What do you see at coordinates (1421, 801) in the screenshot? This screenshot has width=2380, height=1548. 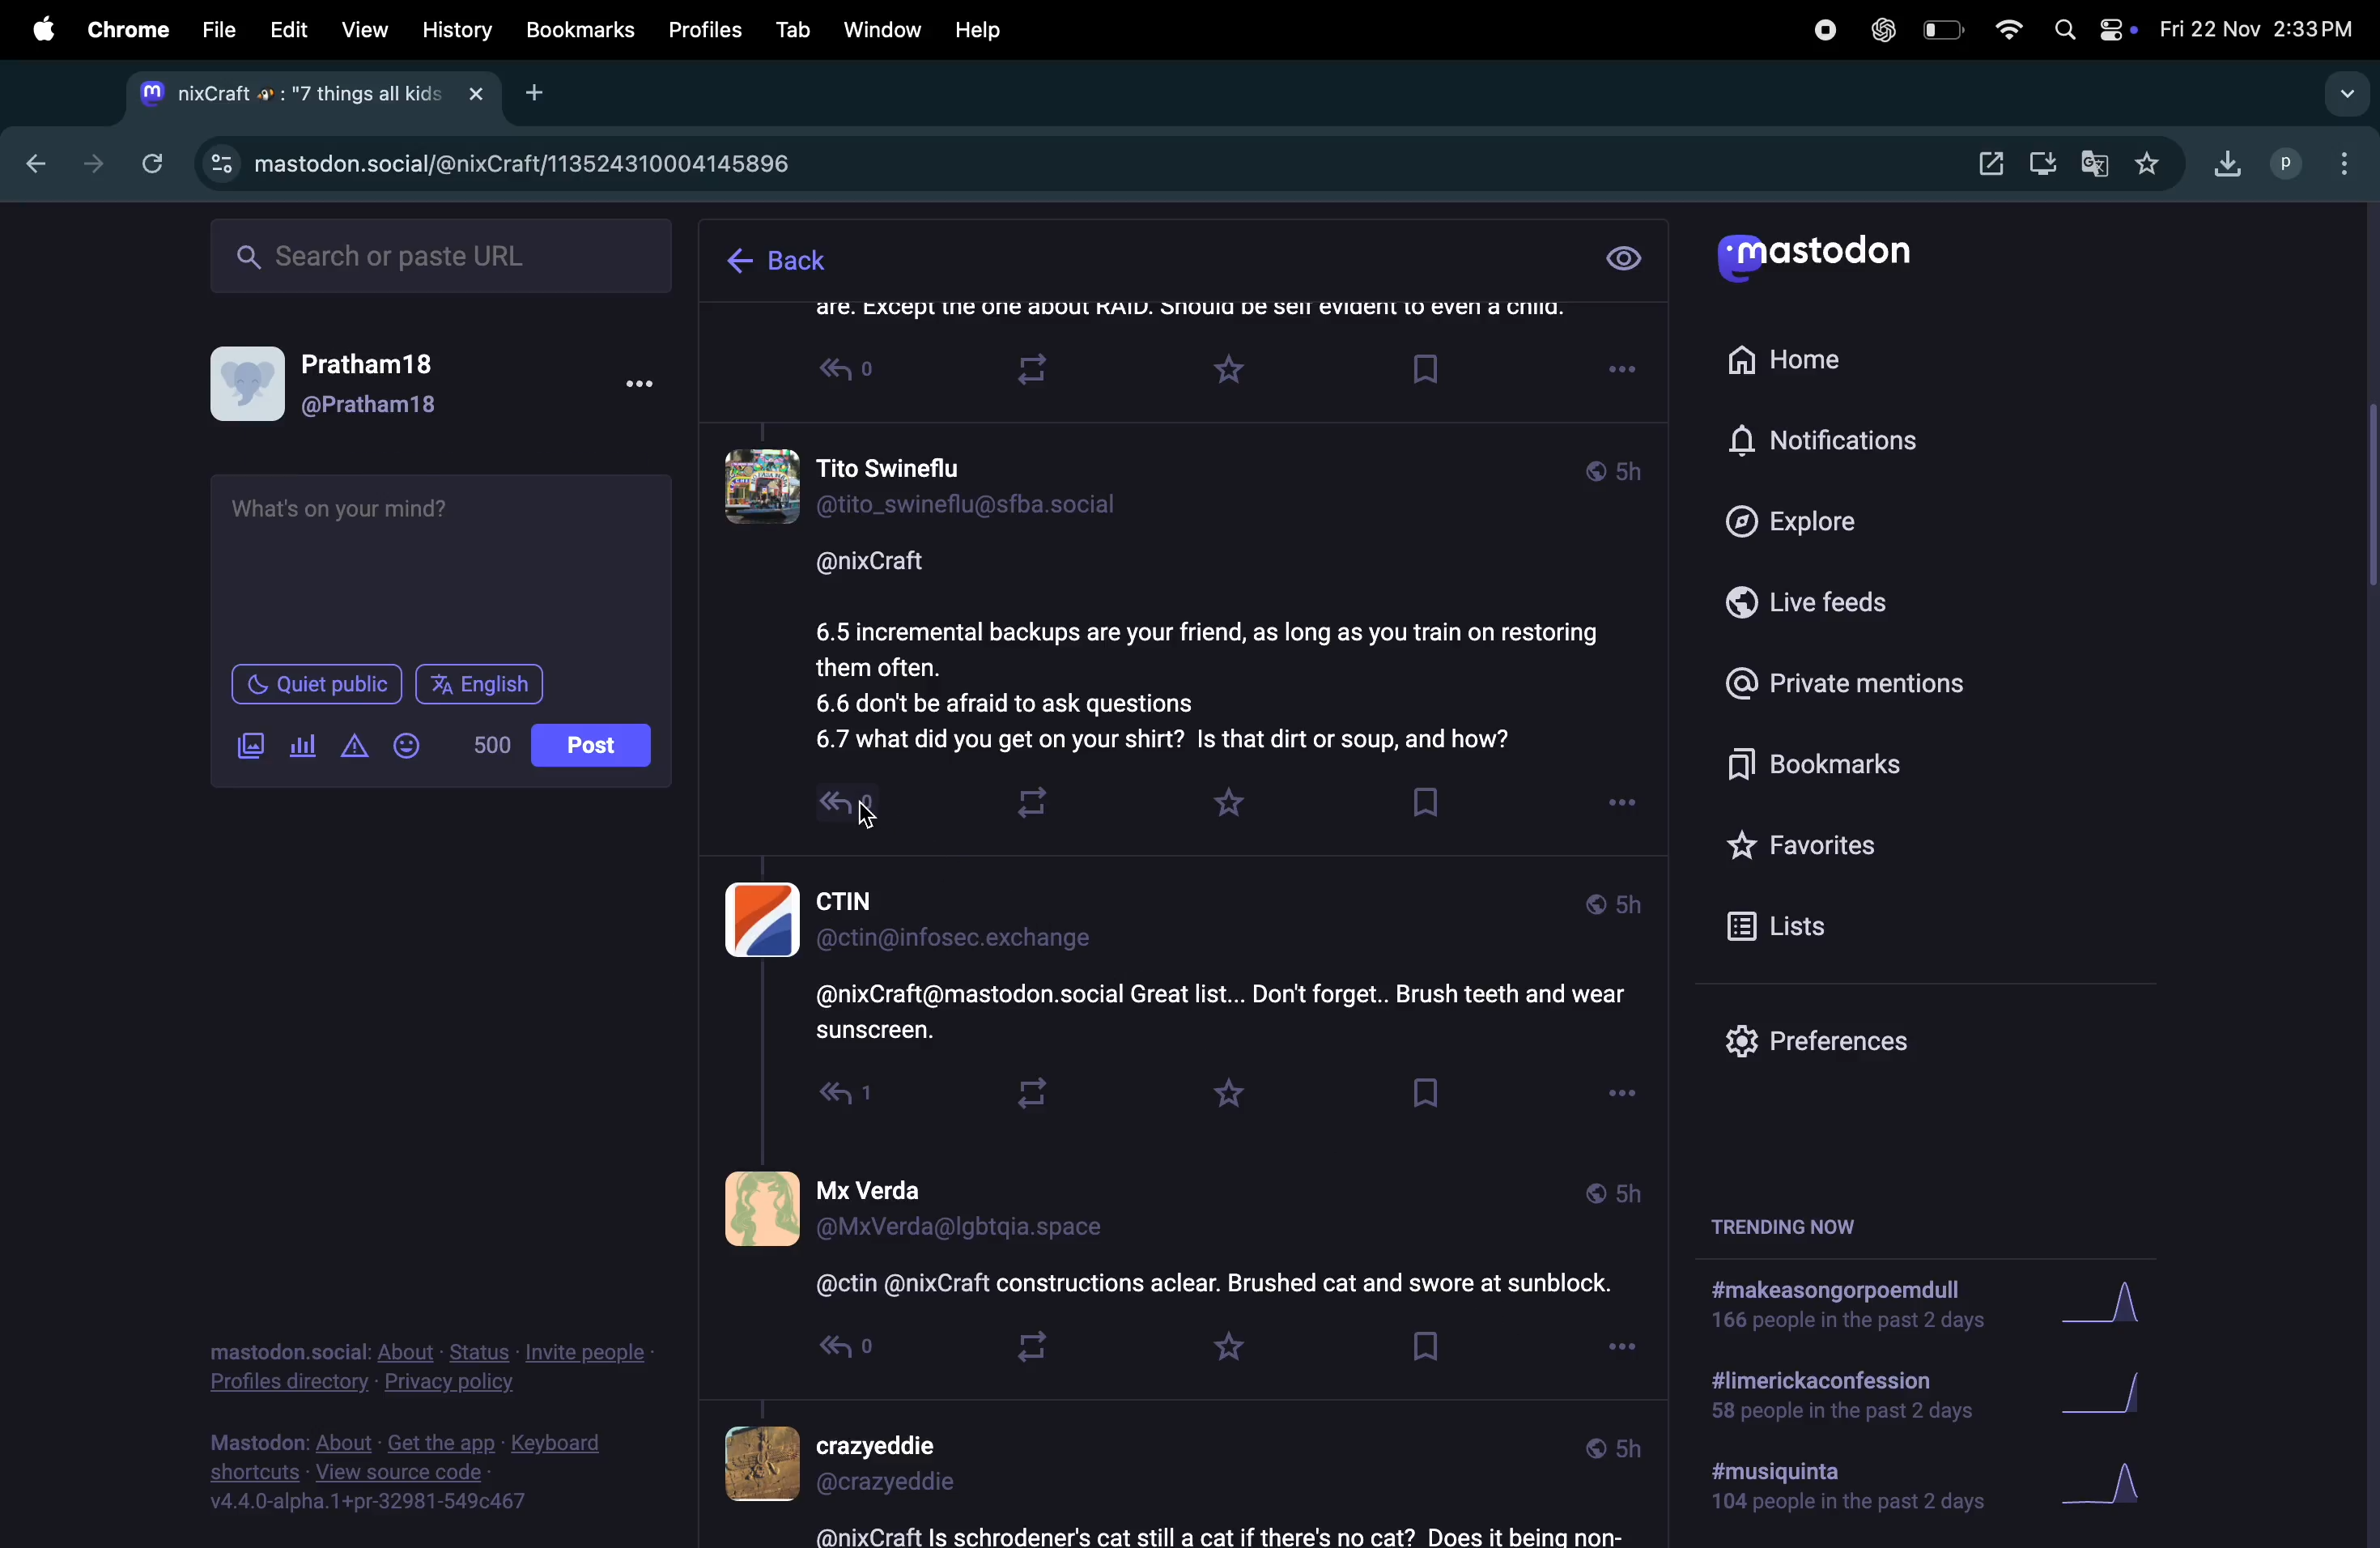 I see `book mark` at bounding box center [1421, 801].